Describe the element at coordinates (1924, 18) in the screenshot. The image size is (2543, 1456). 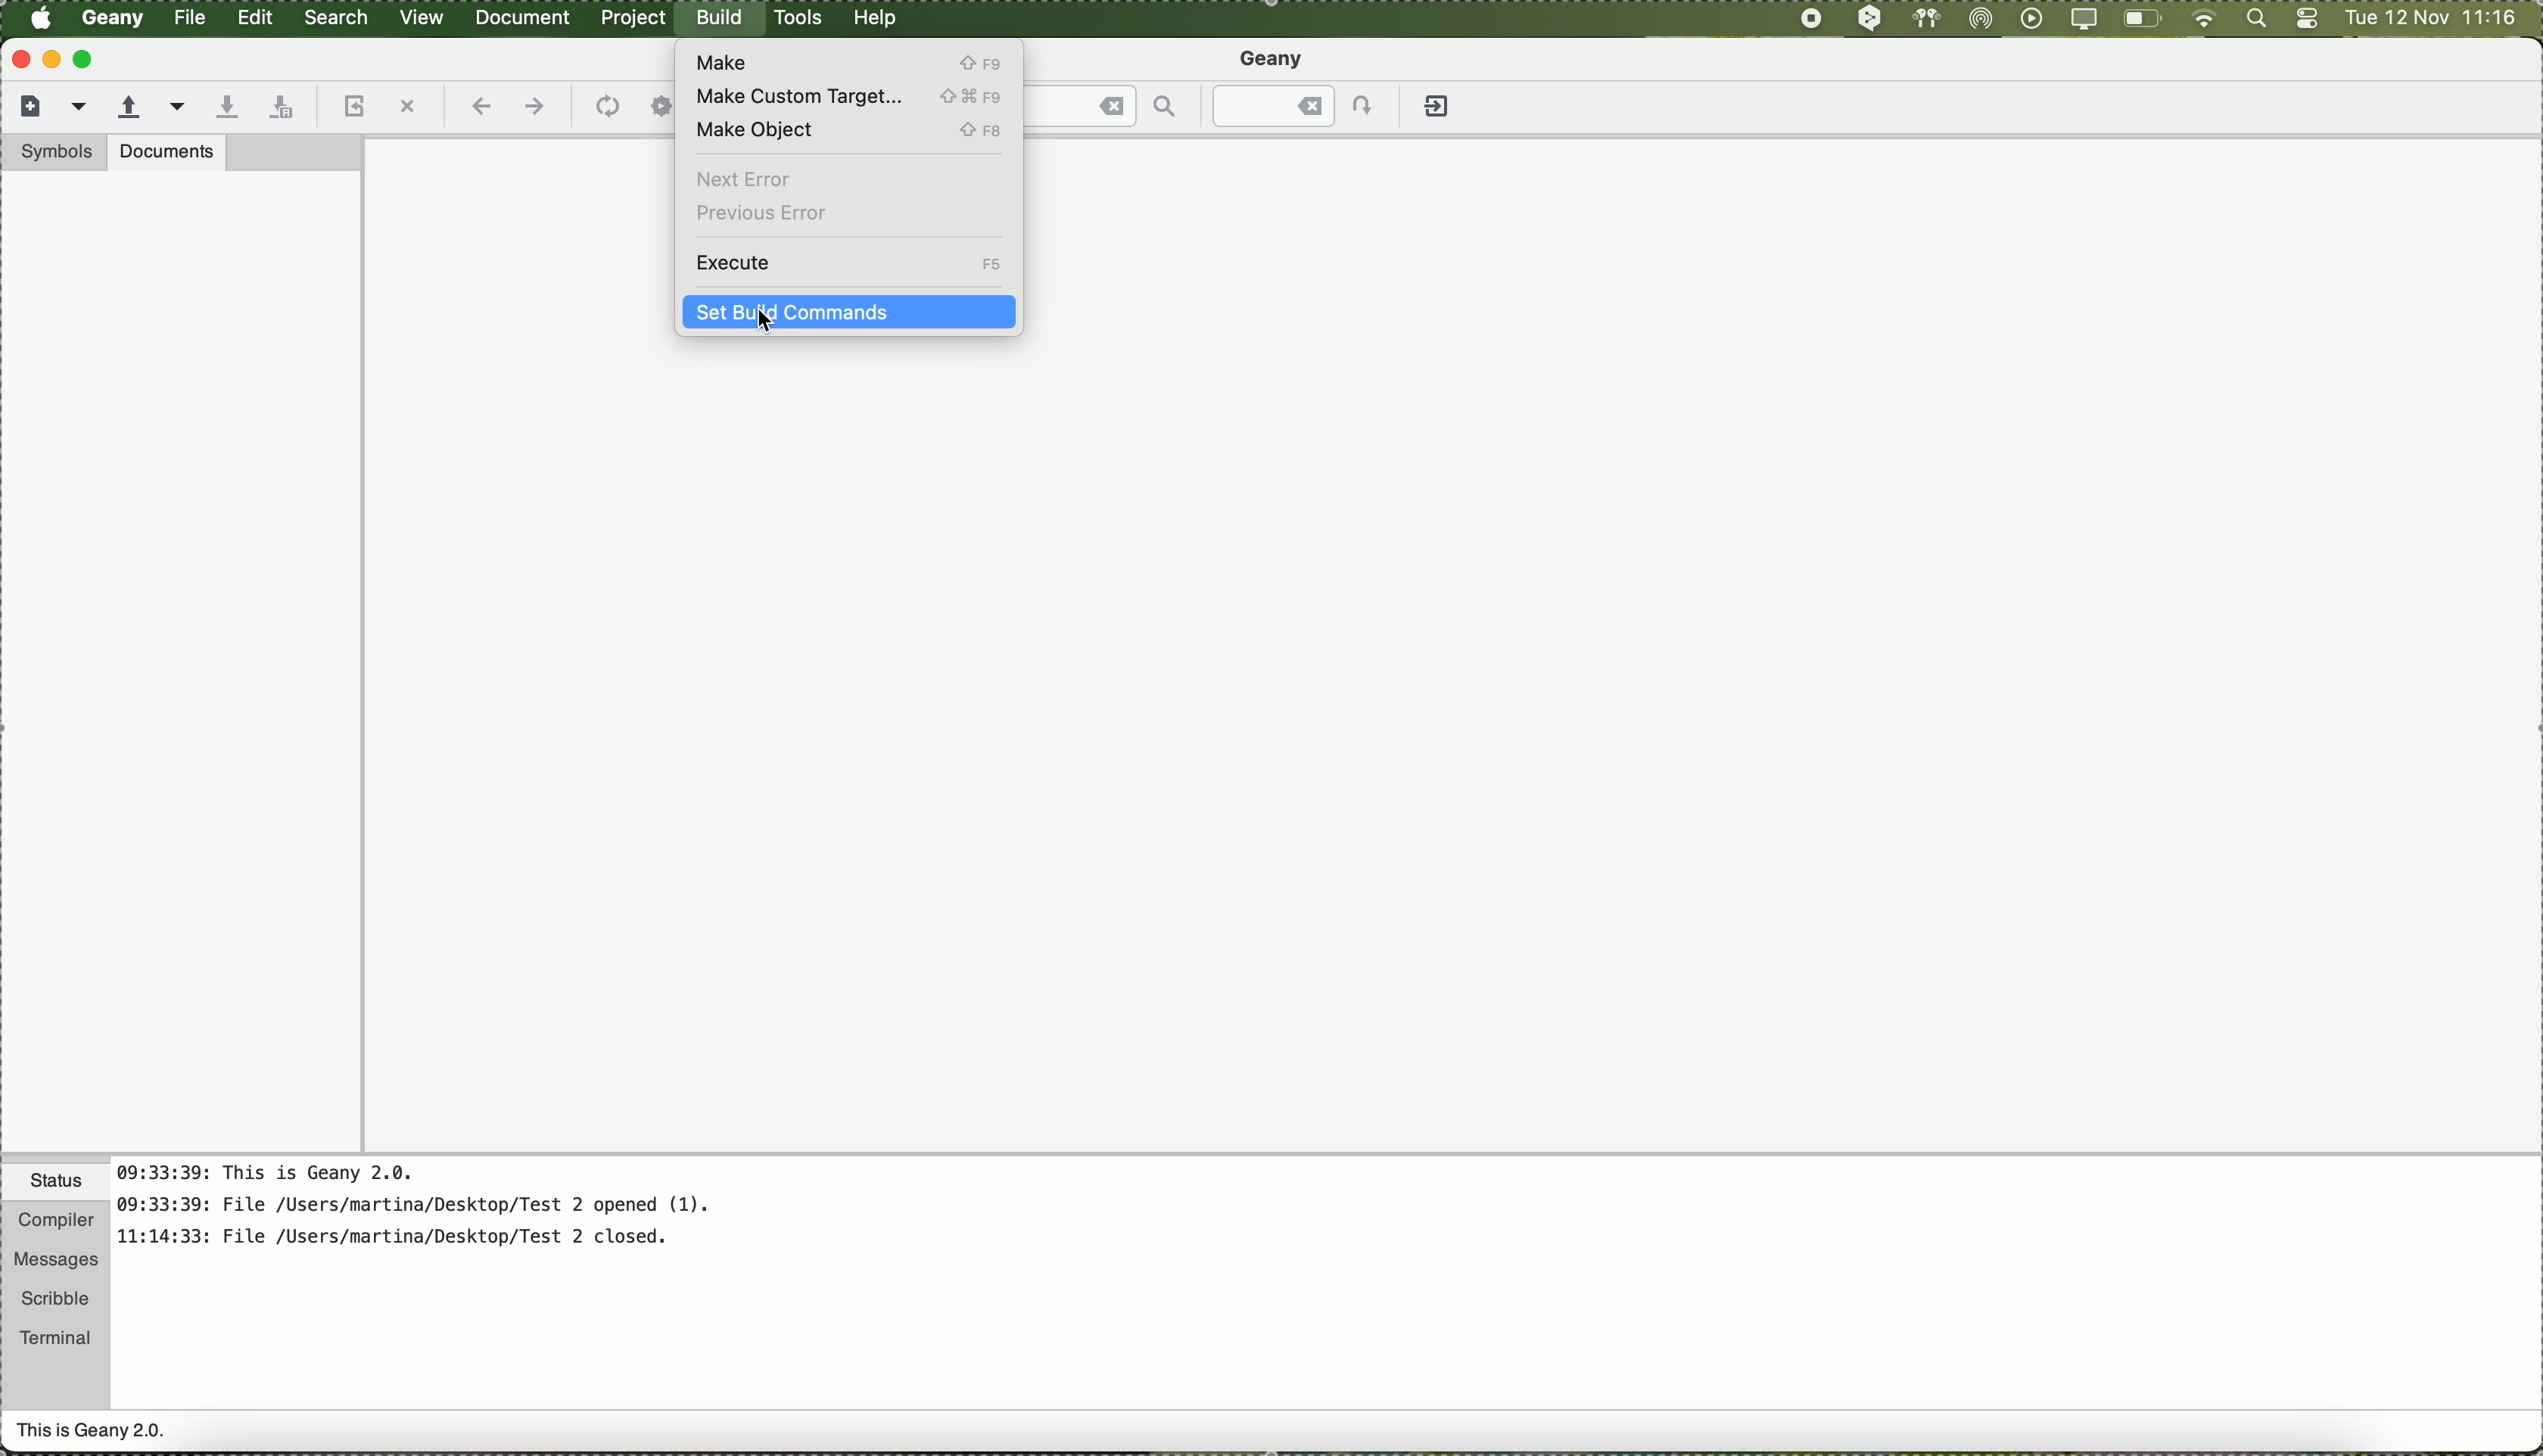
I see `airpods` at that location.